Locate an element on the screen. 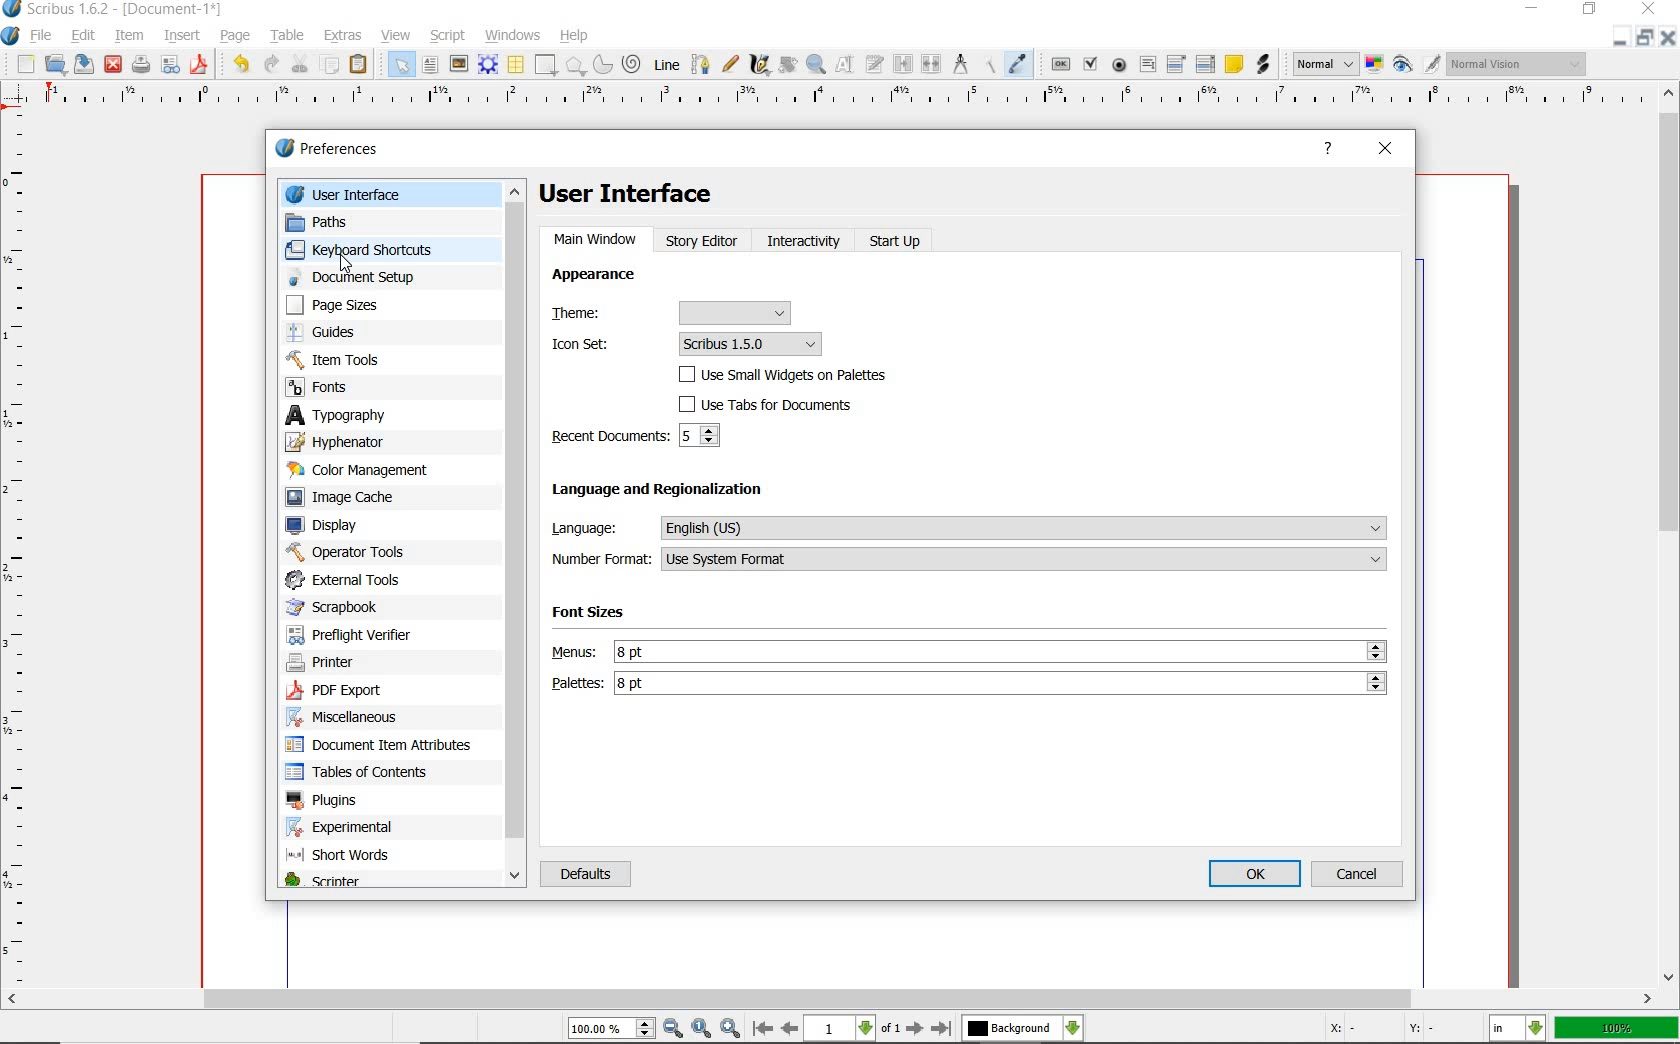  new is located at coordinates (25, 65).